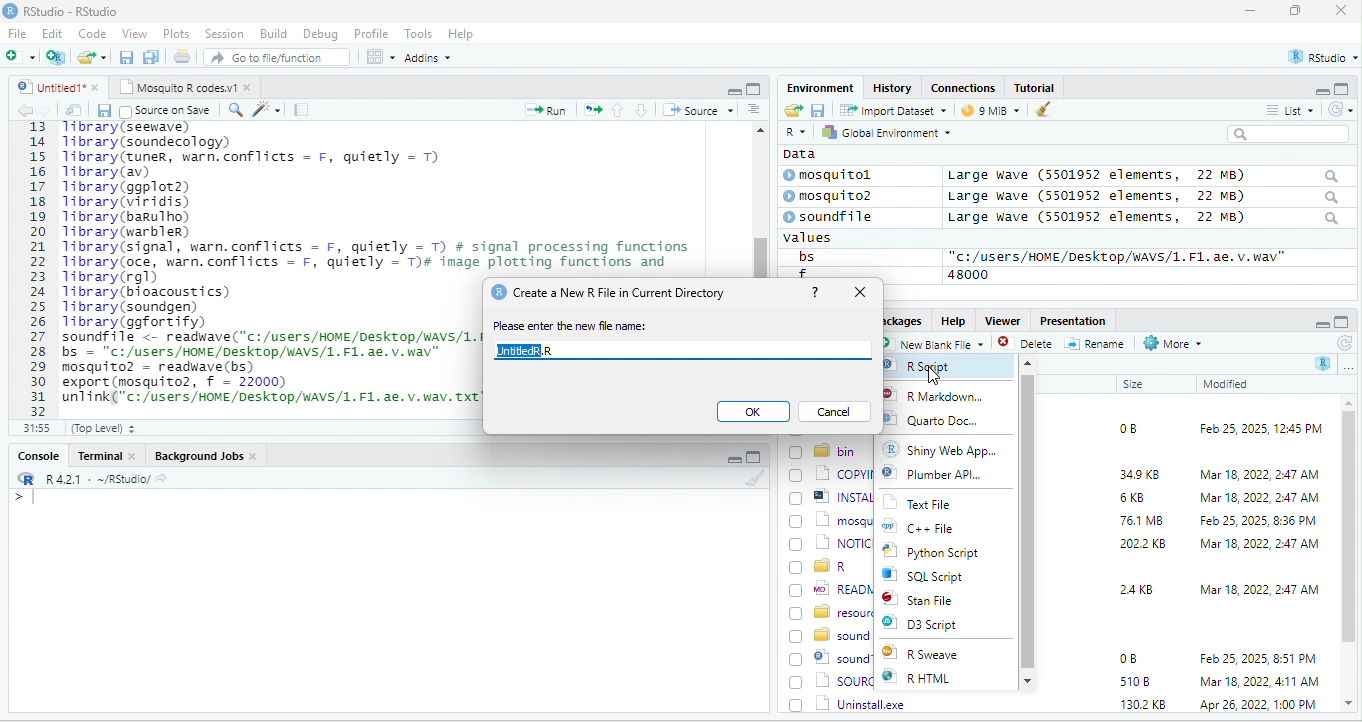  I want to click on © mosquito?, so click(834, 194).